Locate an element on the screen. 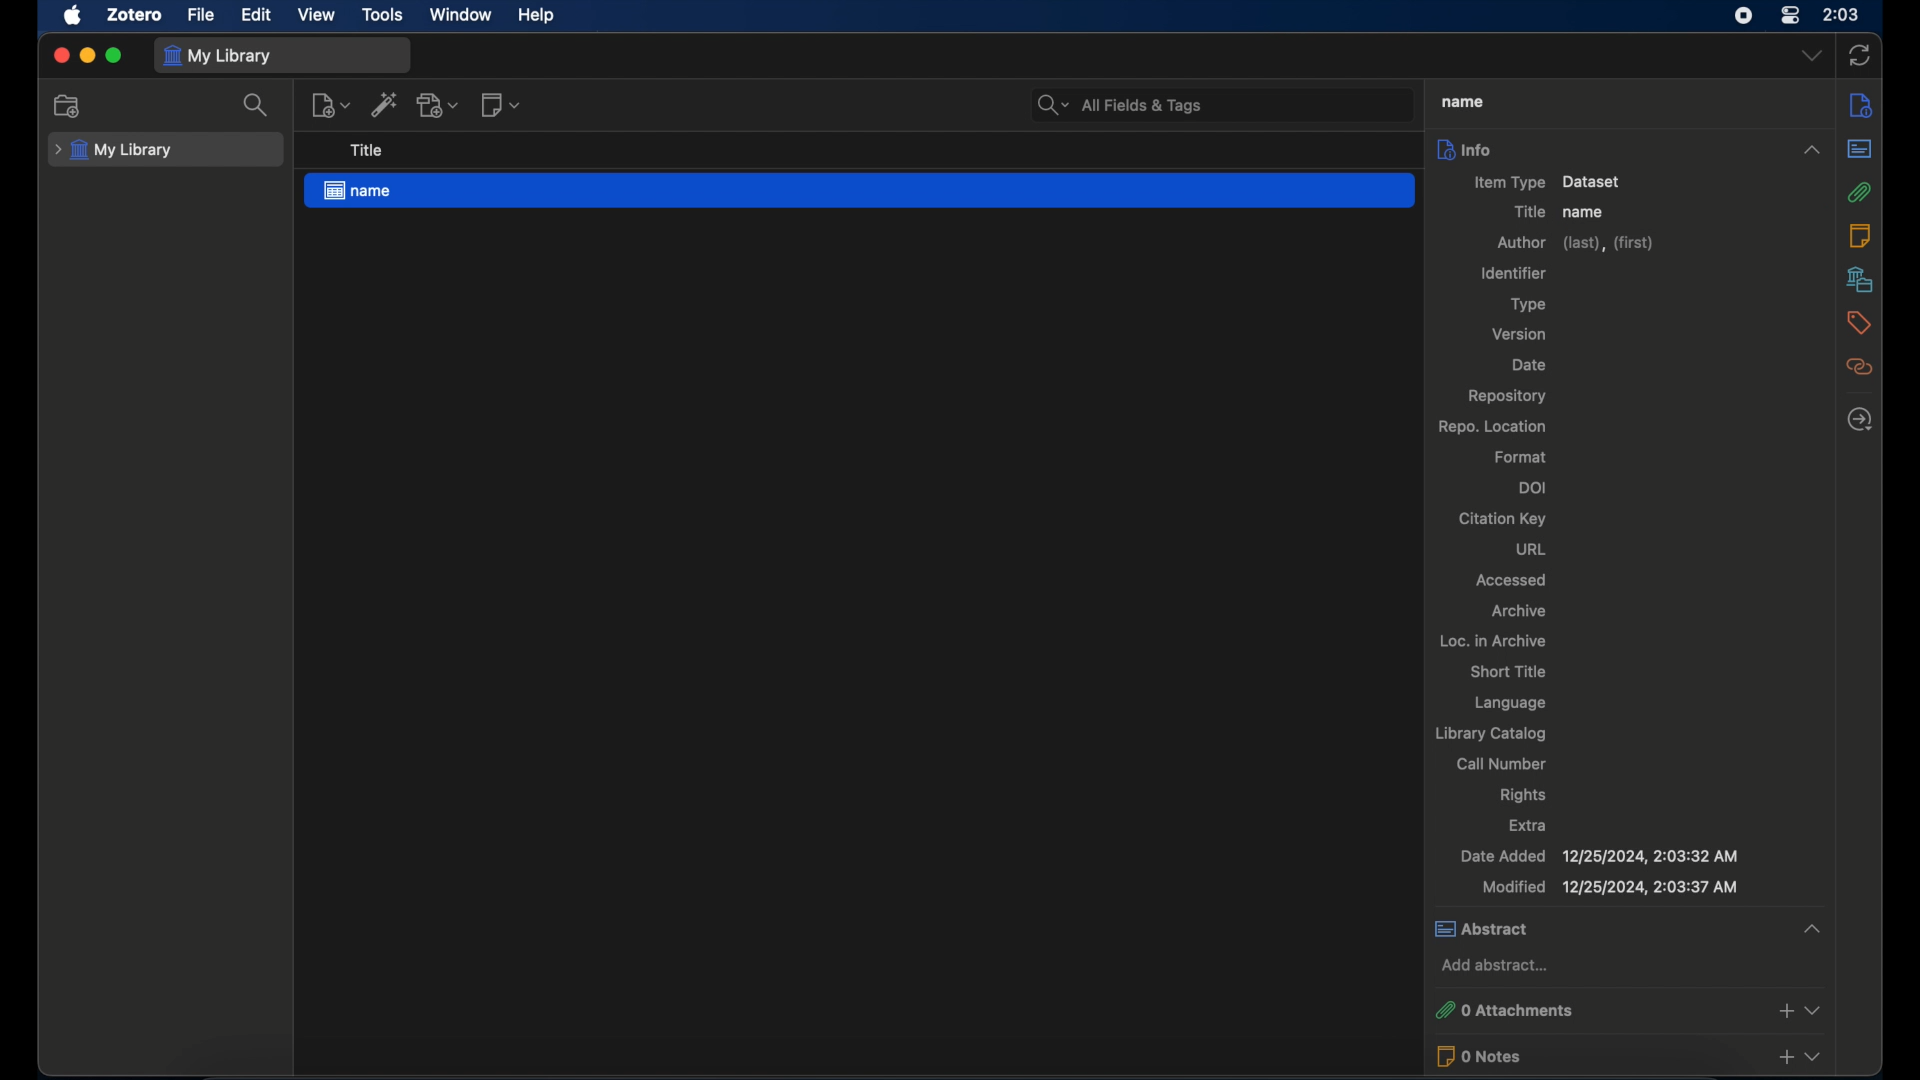 The height and width of the screenshot is (1080, 1920). notes is located at coordinates (1859, 235).